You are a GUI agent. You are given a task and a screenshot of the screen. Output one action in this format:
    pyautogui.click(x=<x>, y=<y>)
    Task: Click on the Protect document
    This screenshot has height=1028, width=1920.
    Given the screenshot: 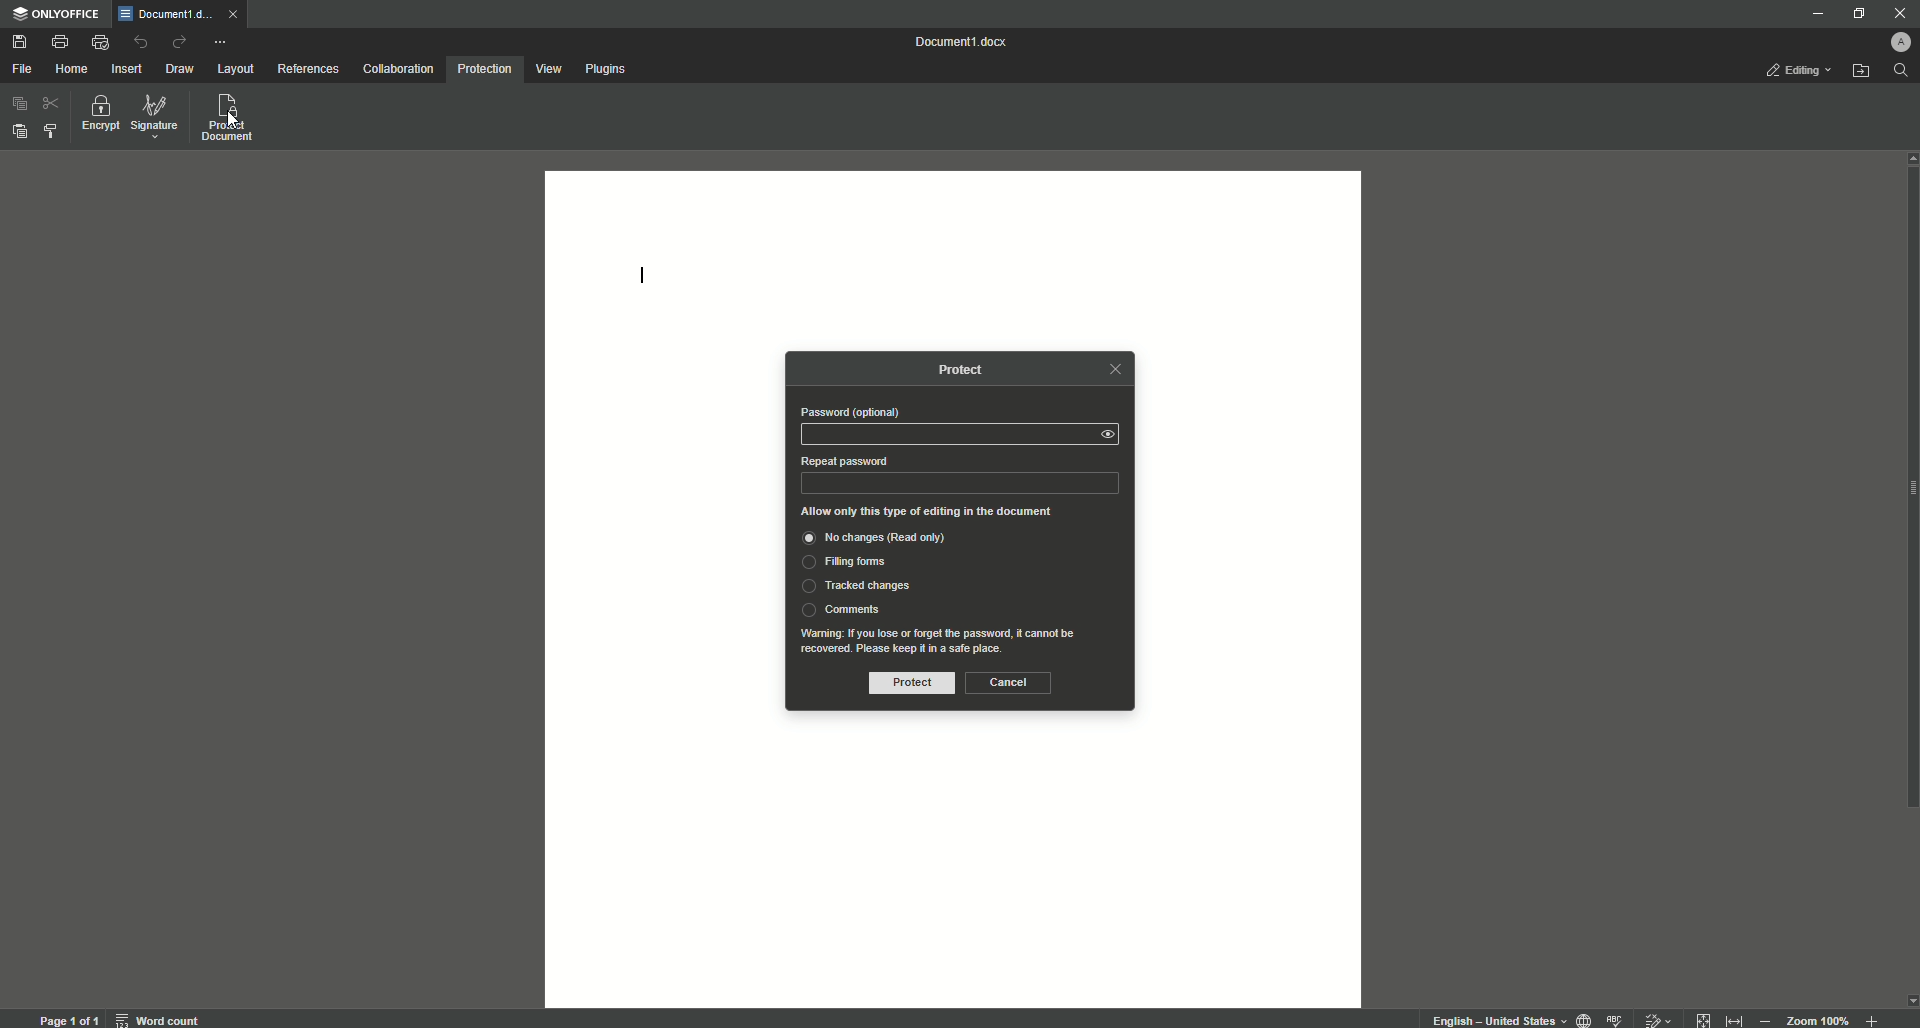 What is the action you would take?
    pyautogui.click(x=230, y=119)
    